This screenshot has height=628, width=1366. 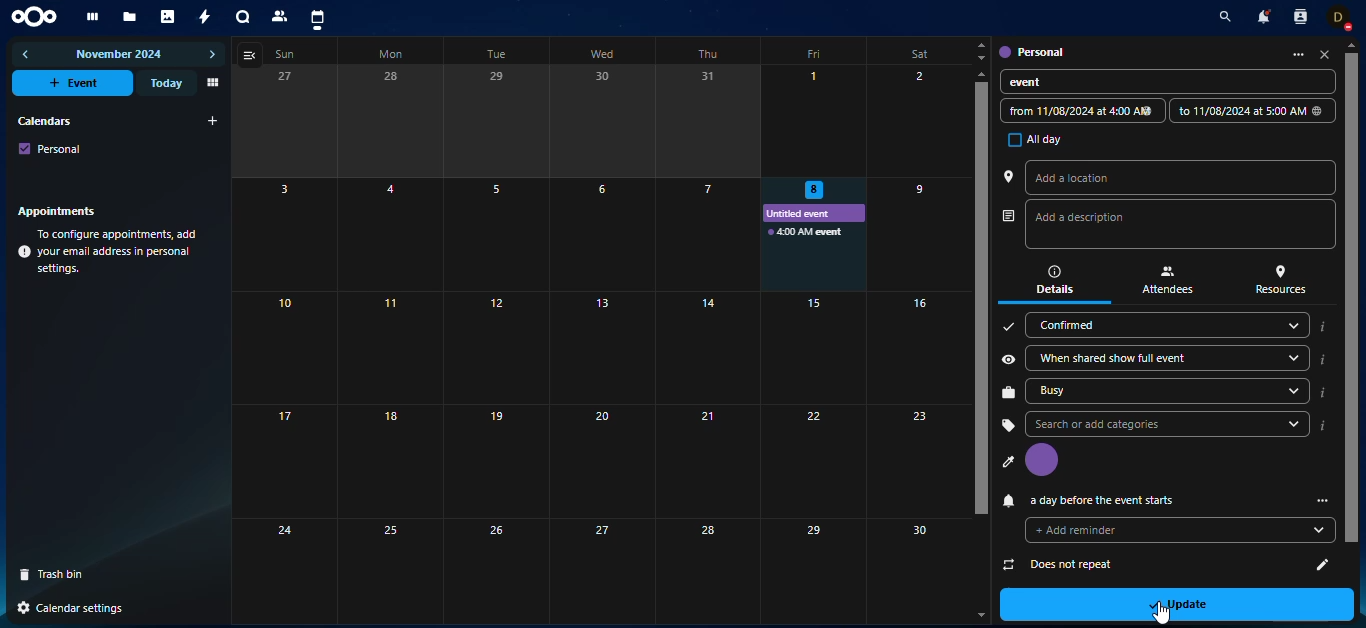 I want to click on view, so click(x=211, y=83).